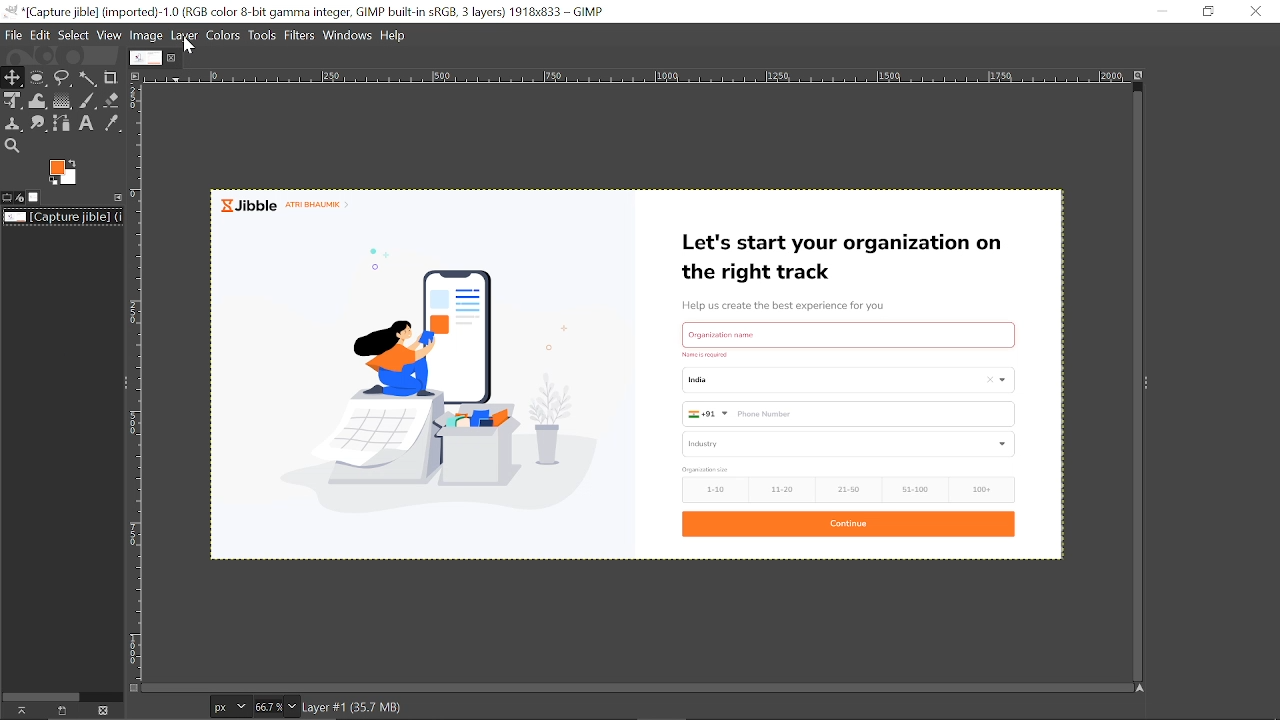 This screenshot has width=1280, height=720. I want to click on Gradient tool, so click(63, 101).